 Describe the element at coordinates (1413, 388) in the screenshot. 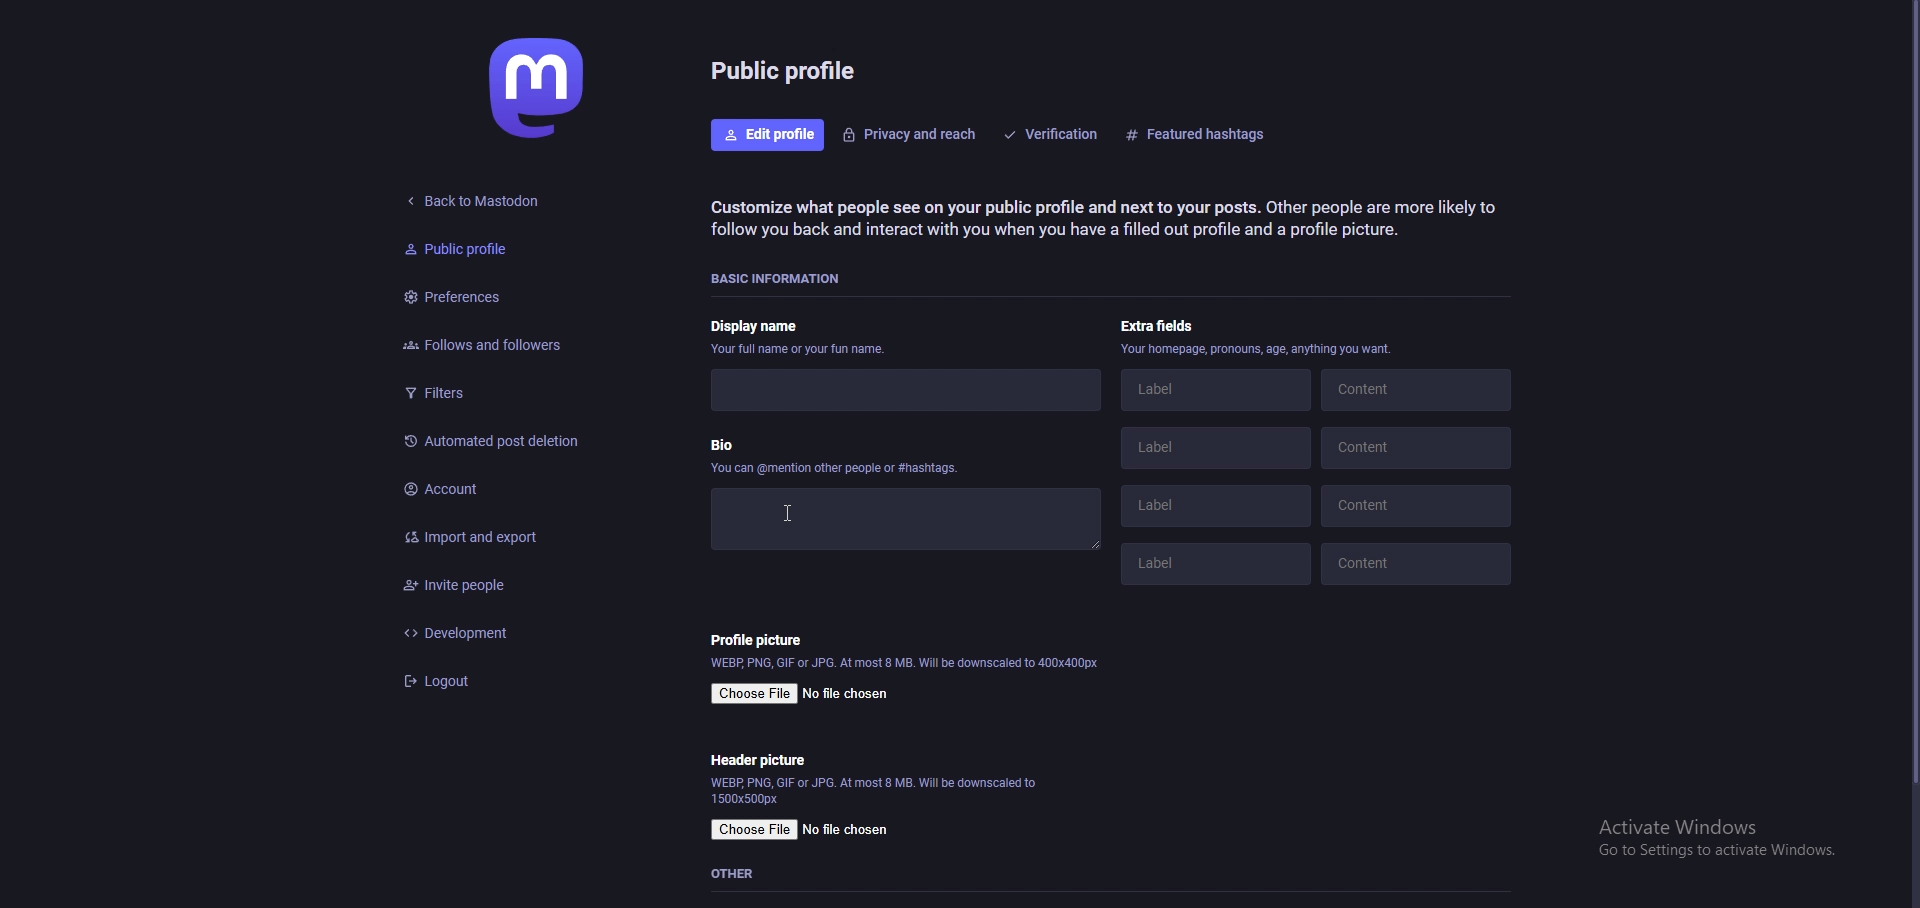

I see `content` at that location.